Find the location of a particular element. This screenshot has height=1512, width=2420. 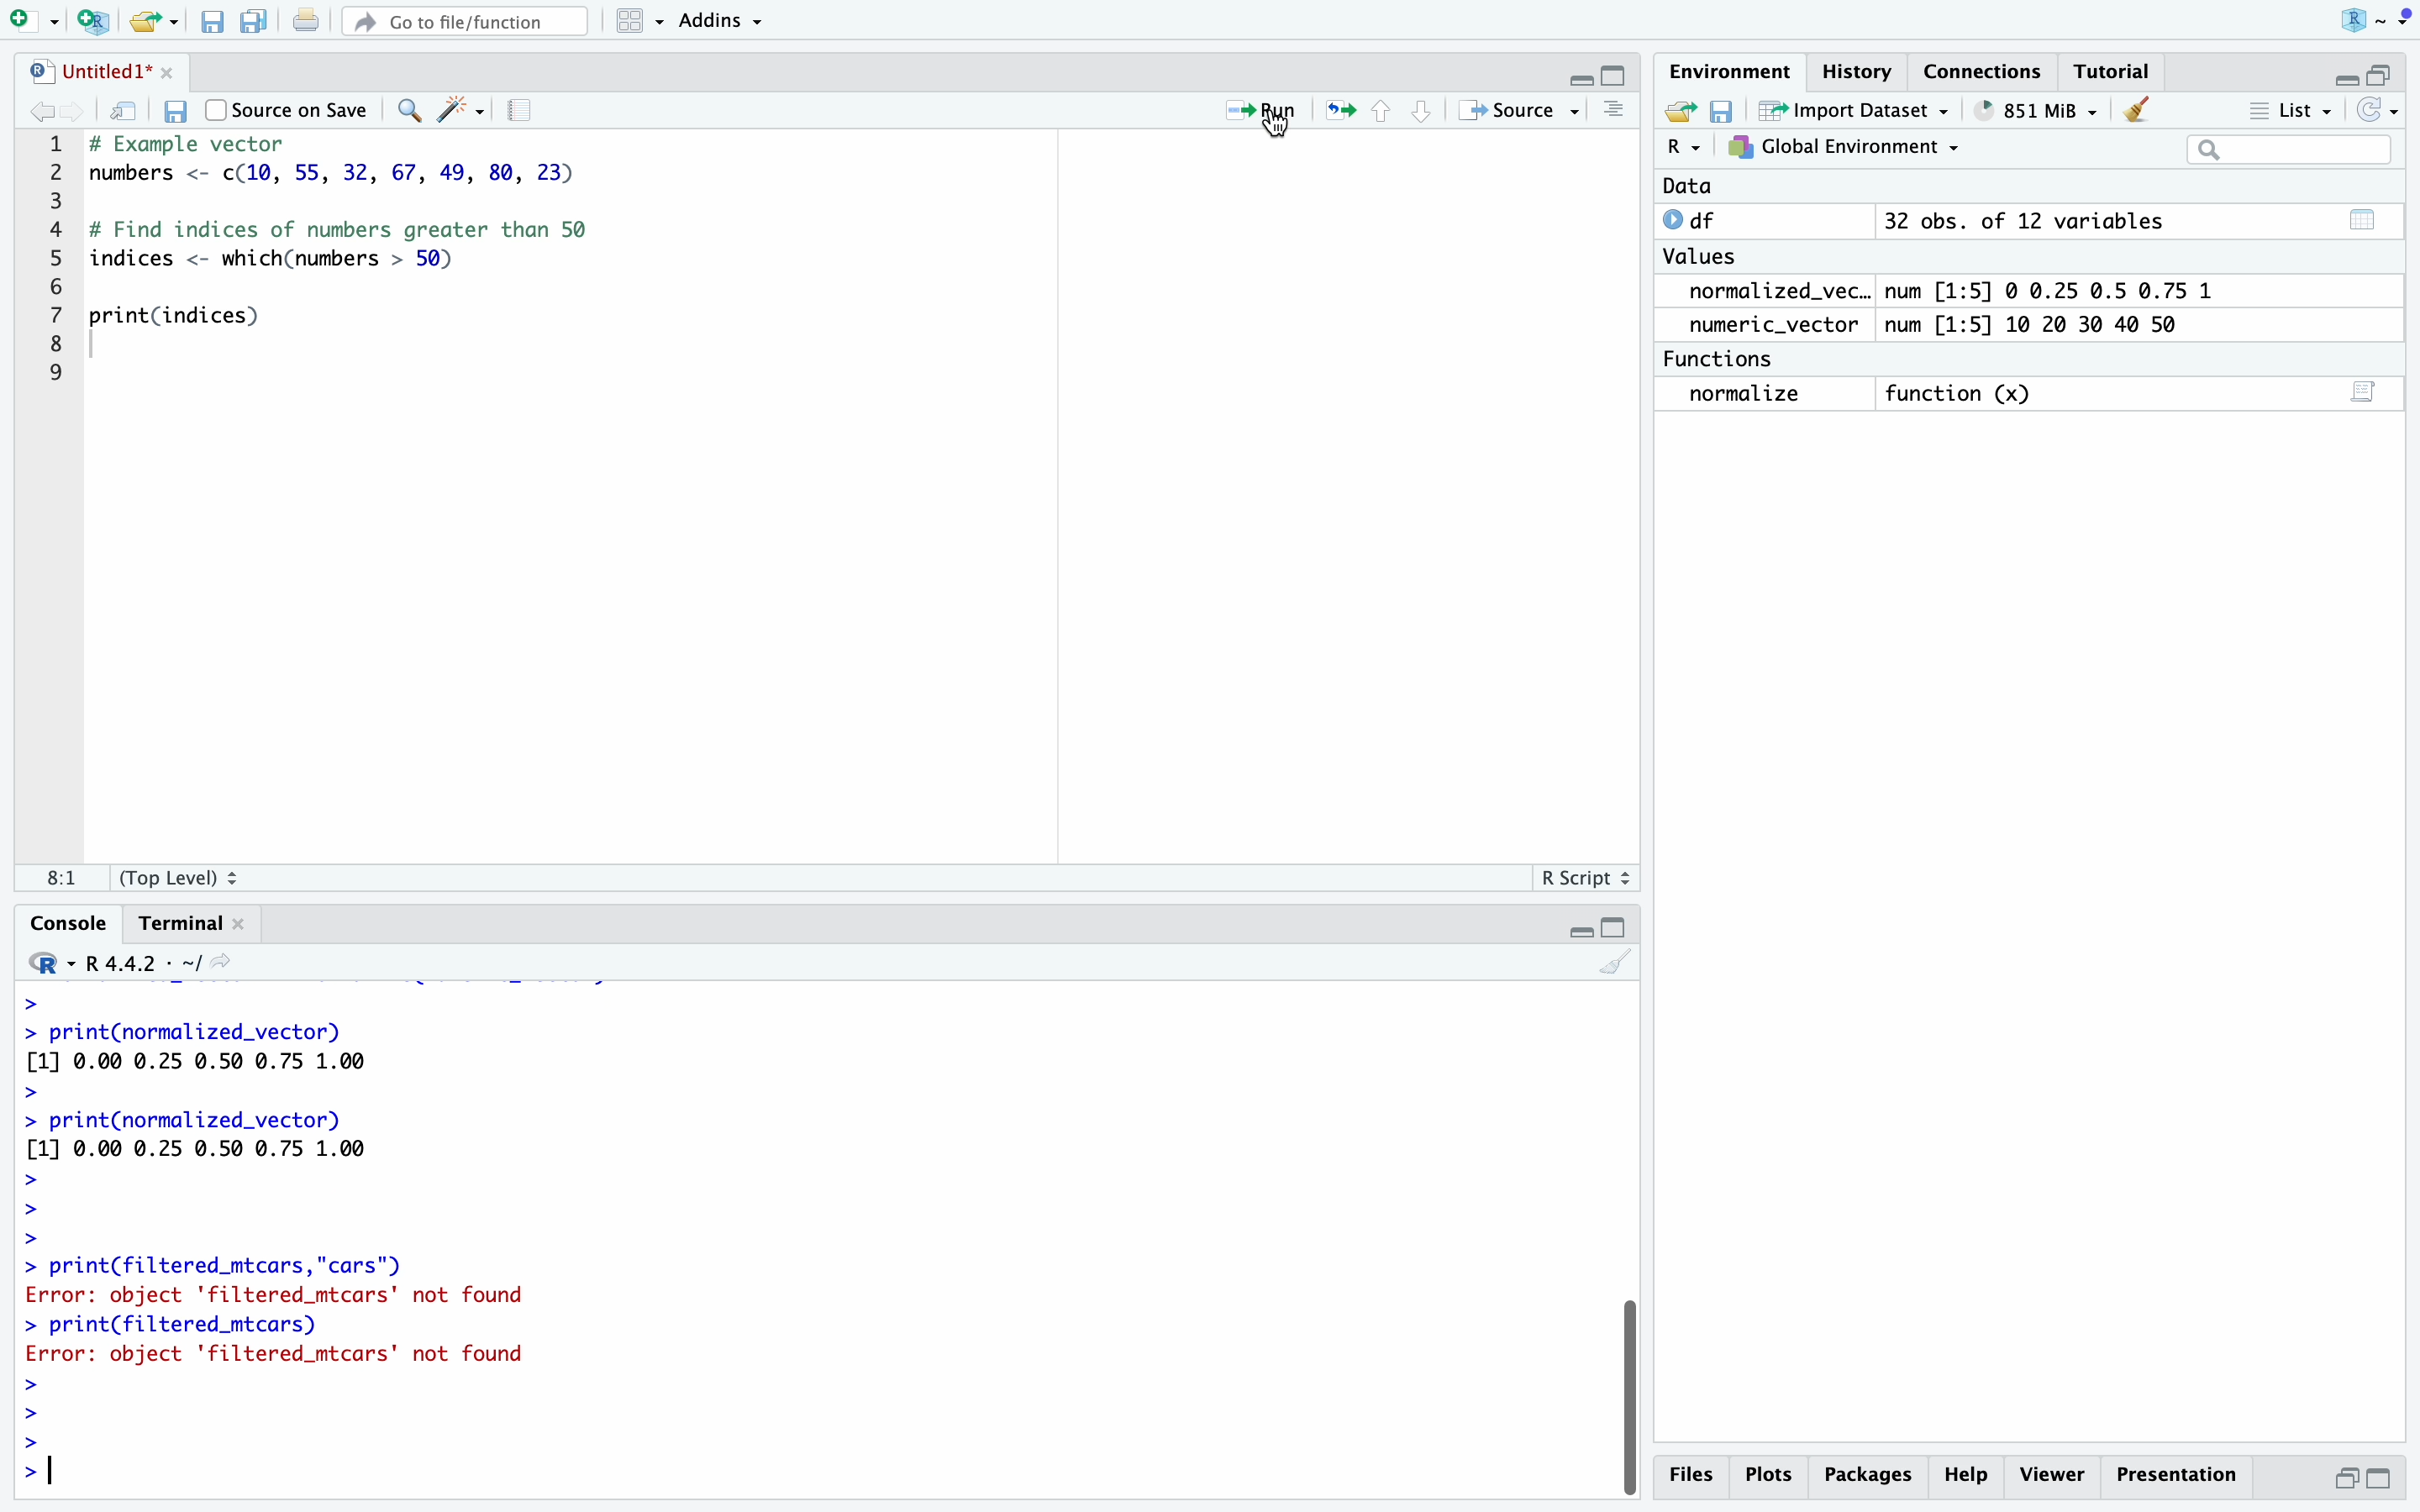

Source on Save is located at coordinates (289, 109).